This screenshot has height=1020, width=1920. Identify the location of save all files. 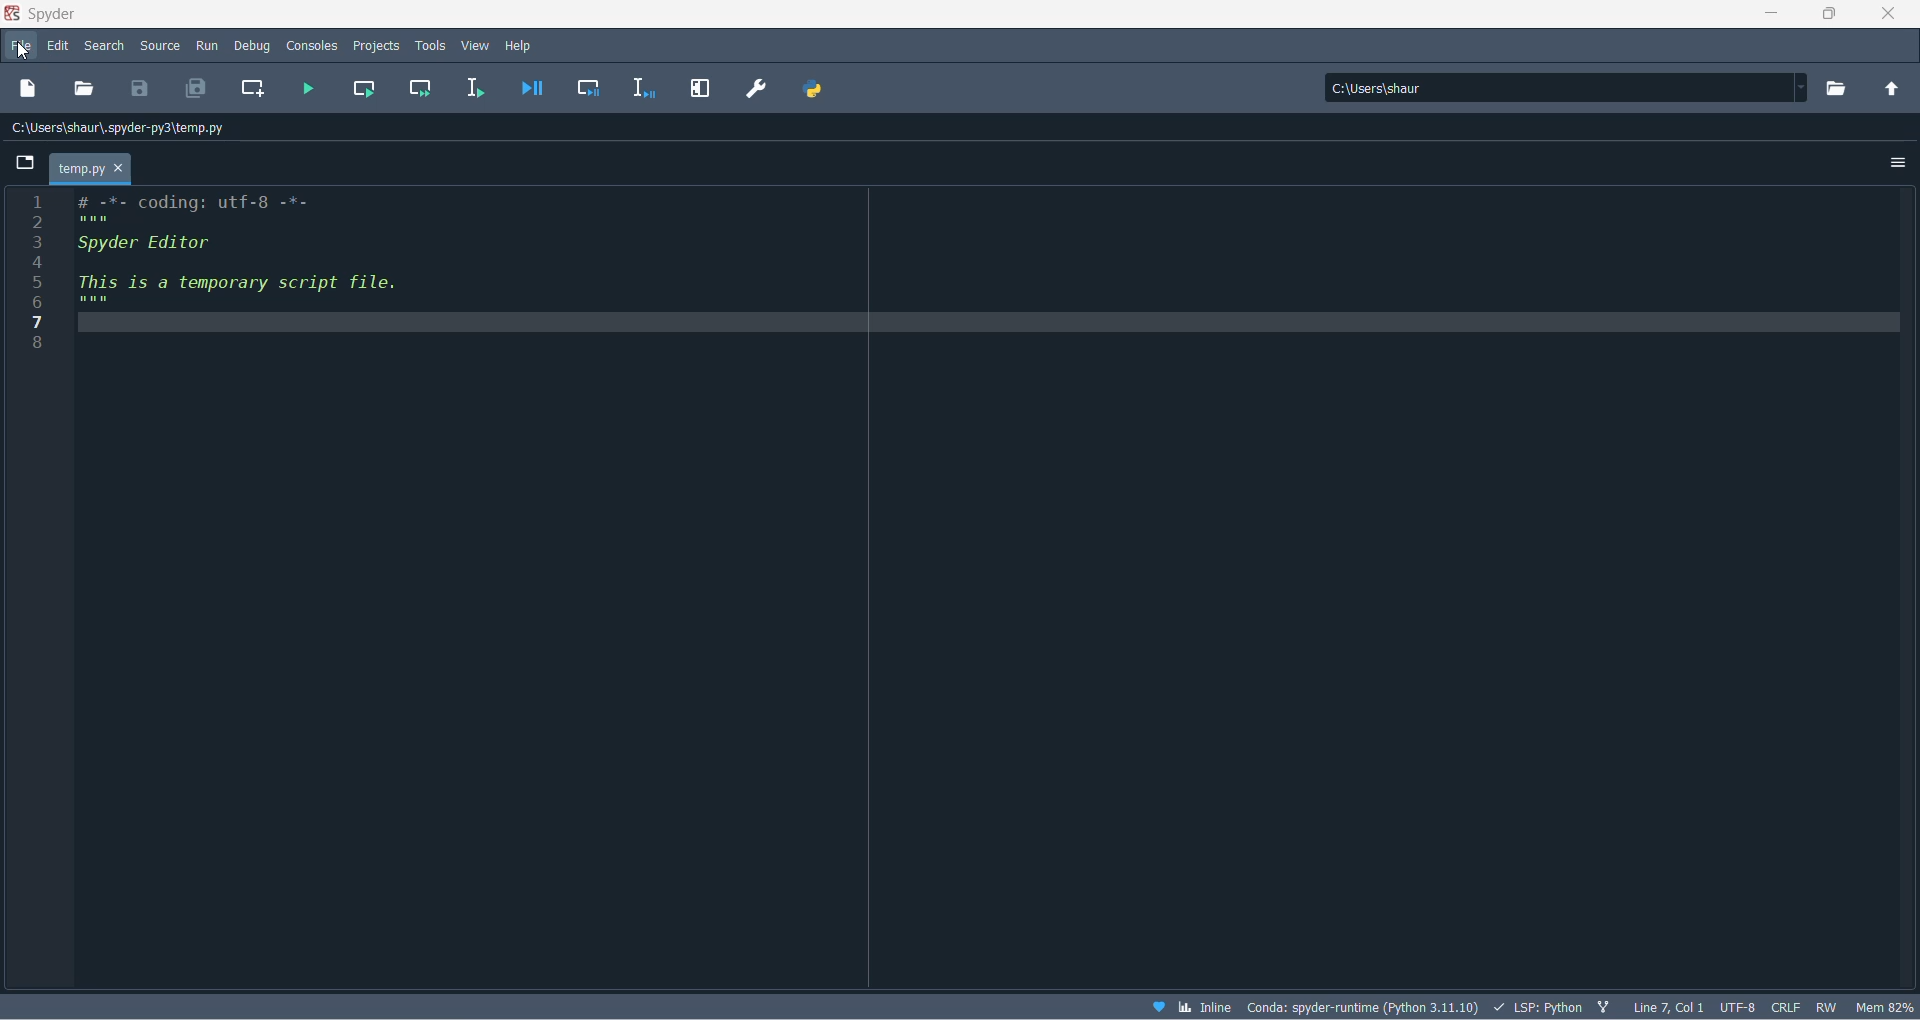
(195, 88).